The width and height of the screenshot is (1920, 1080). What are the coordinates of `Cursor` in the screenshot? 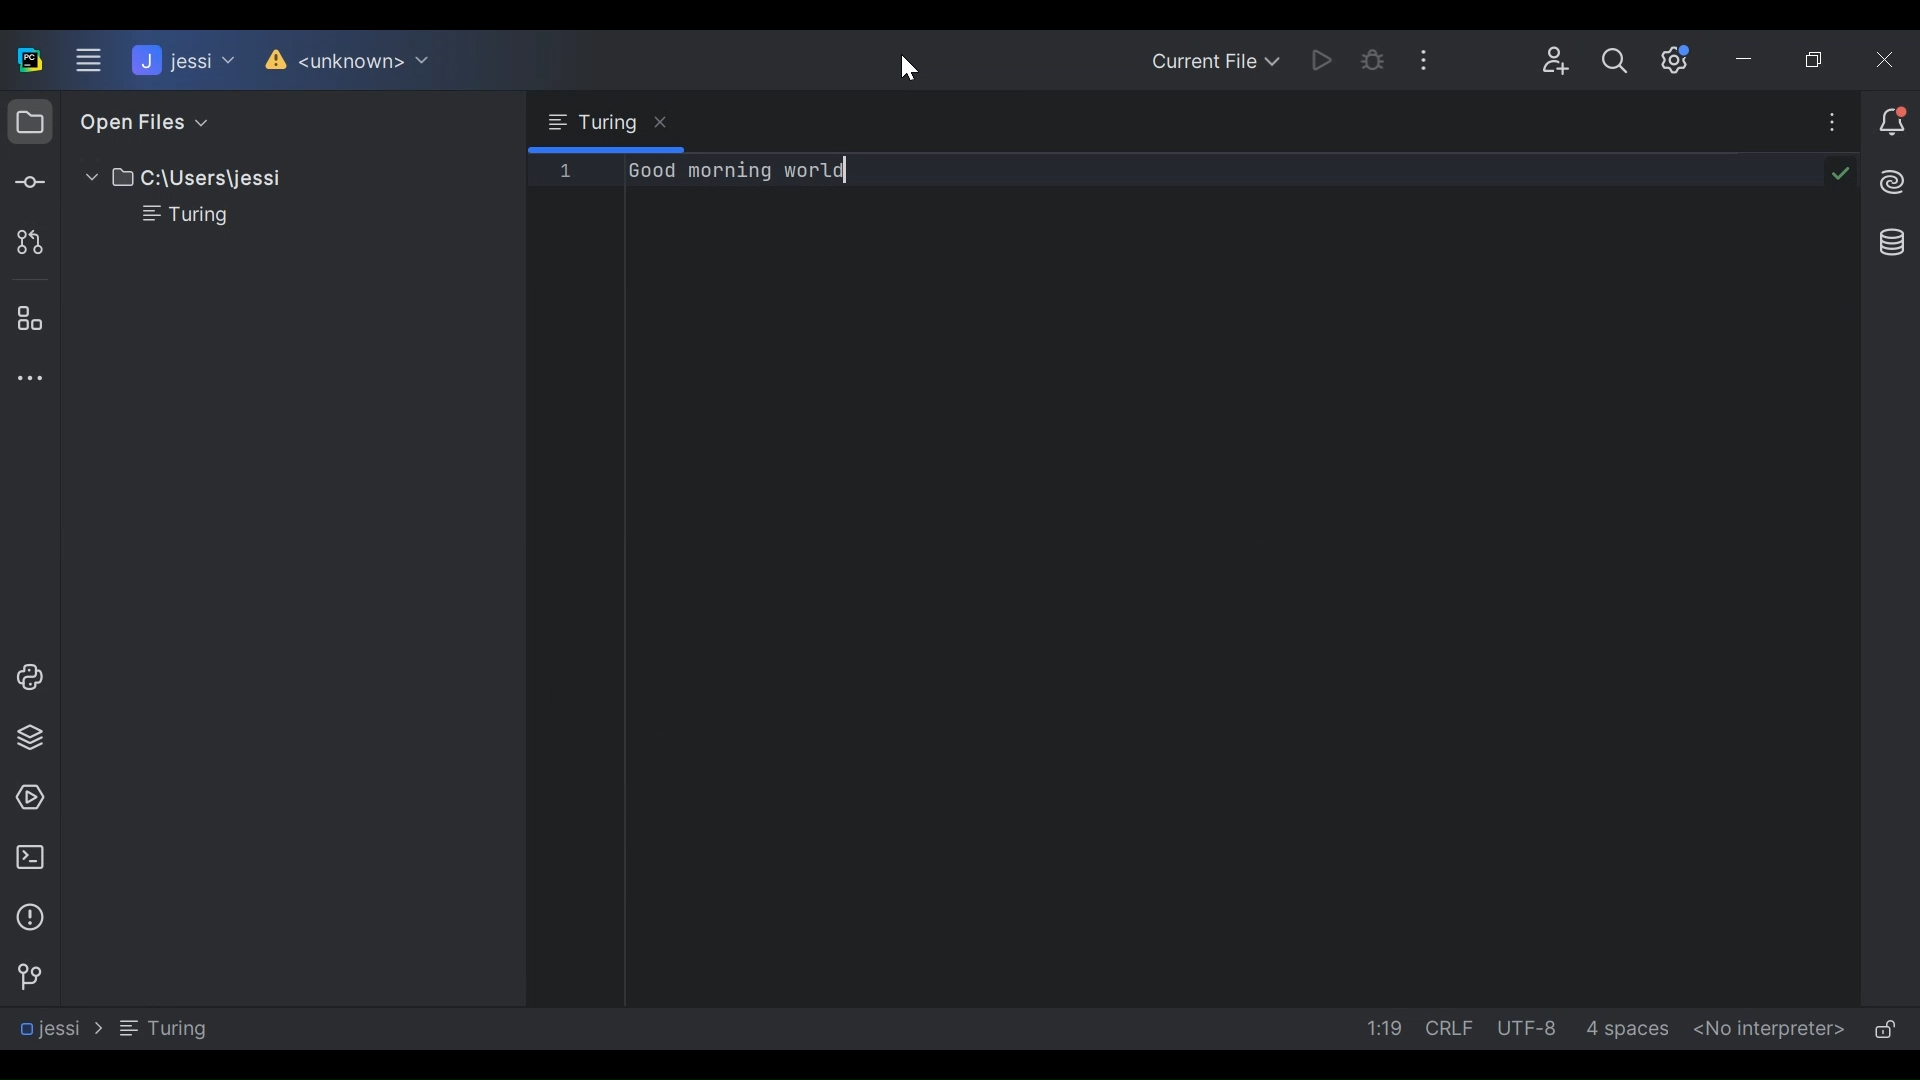 It's located at (910, 69).